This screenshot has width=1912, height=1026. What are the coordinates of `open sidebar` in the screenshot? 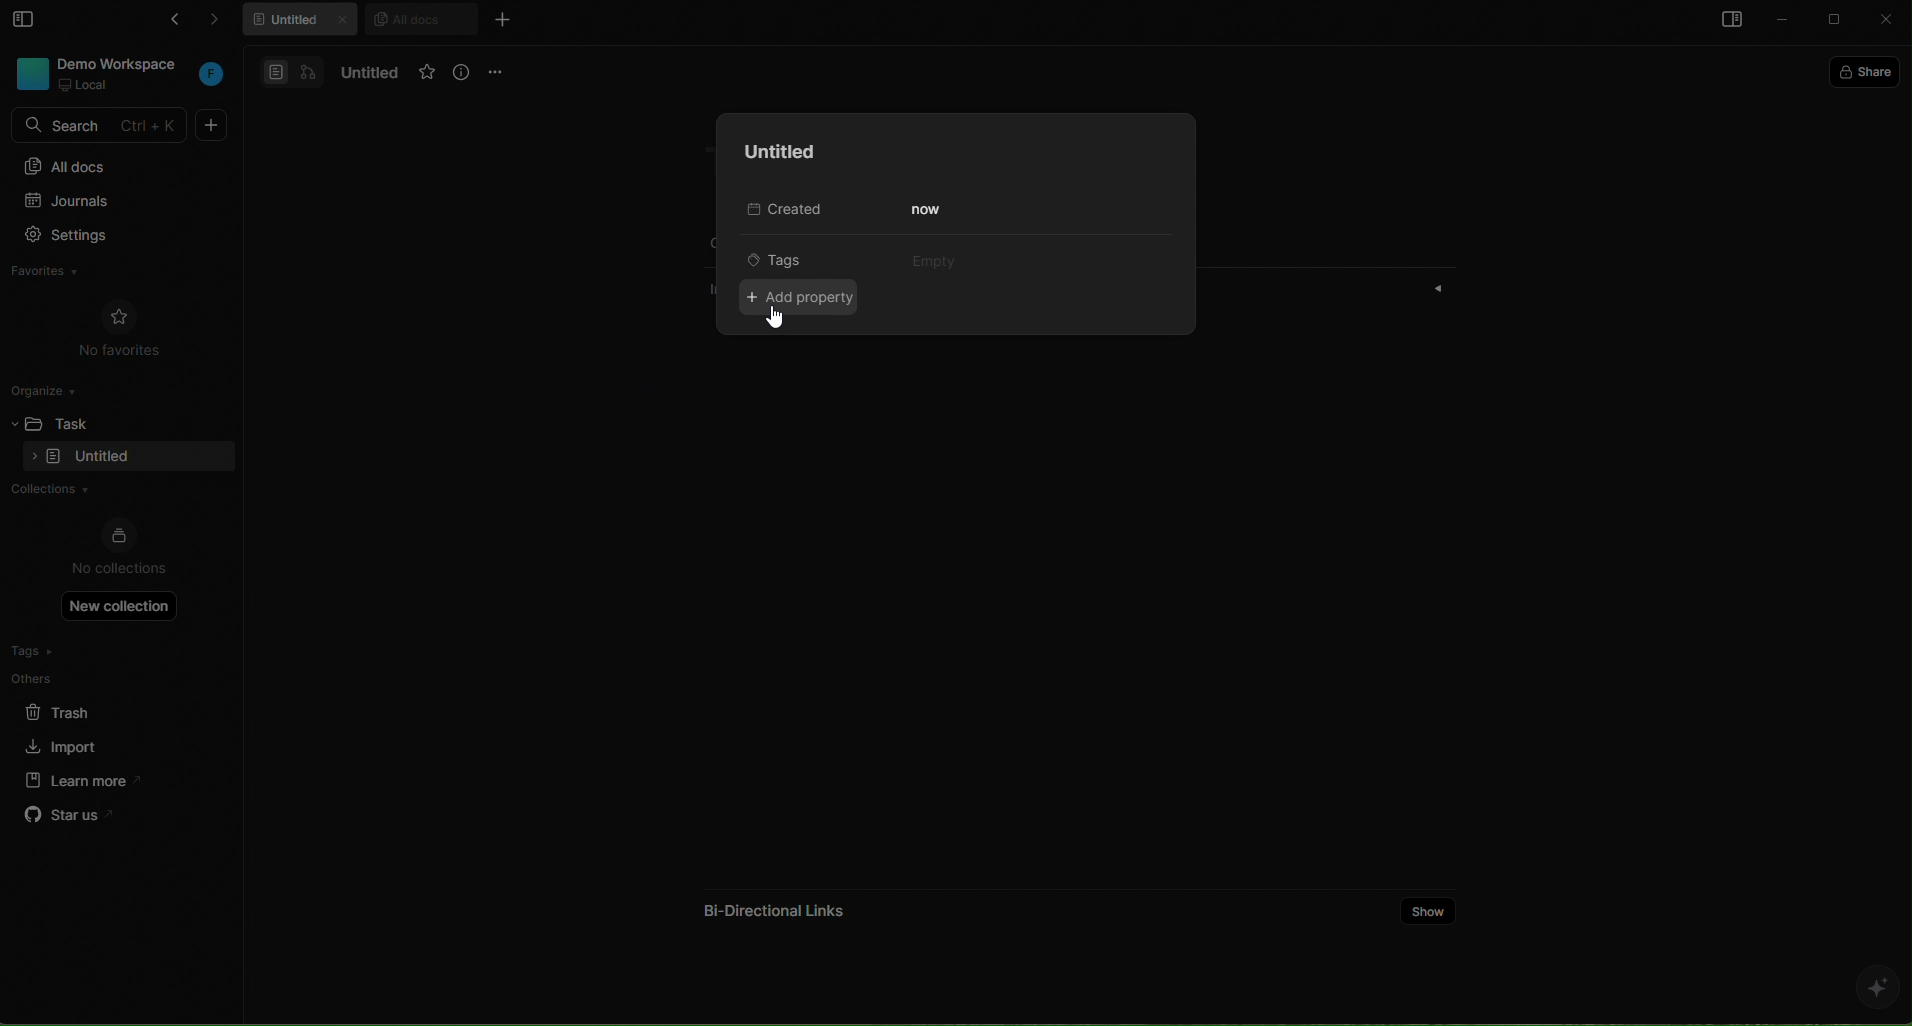 It's located at (1728, 22).